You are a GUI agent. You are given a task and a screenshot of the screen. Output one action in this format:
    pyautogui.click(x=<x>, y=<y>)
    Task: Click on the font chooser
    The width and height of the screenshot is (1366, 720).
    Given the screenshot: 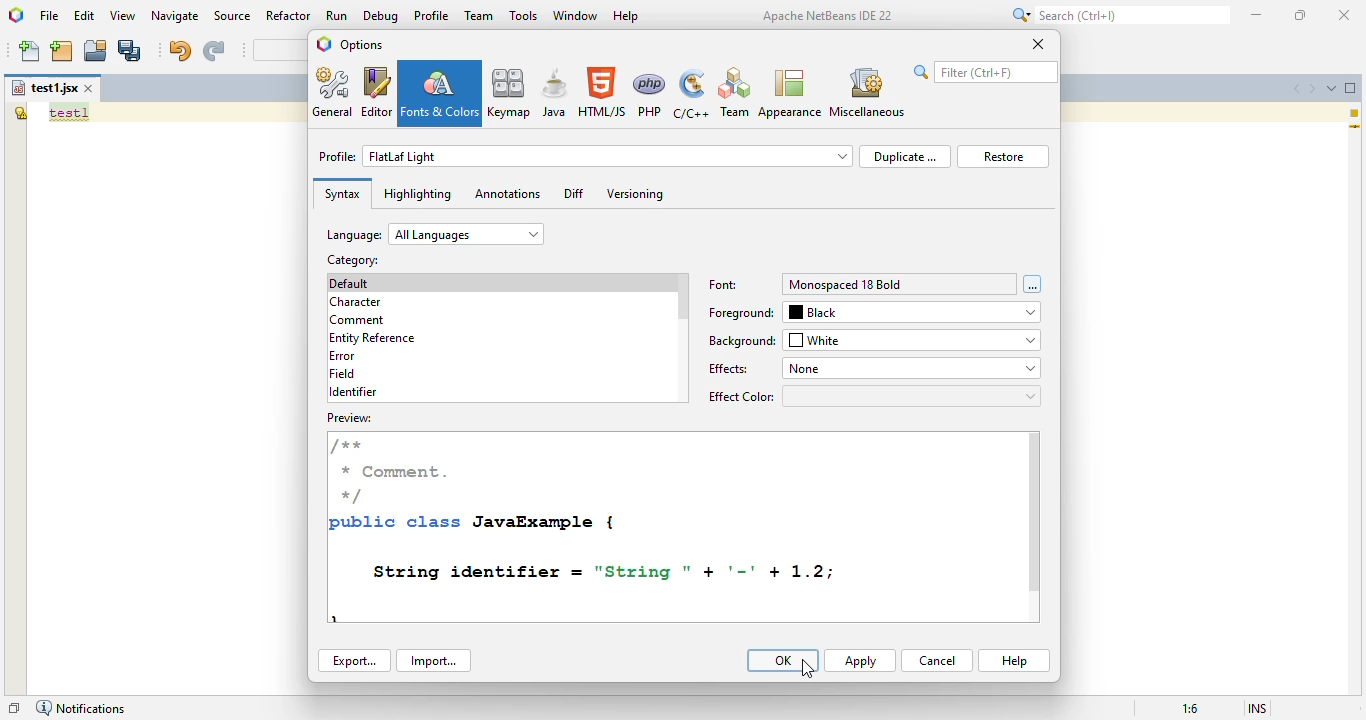 What is the action you would take?
    pyautogui.click(x=1031, y=284)
    